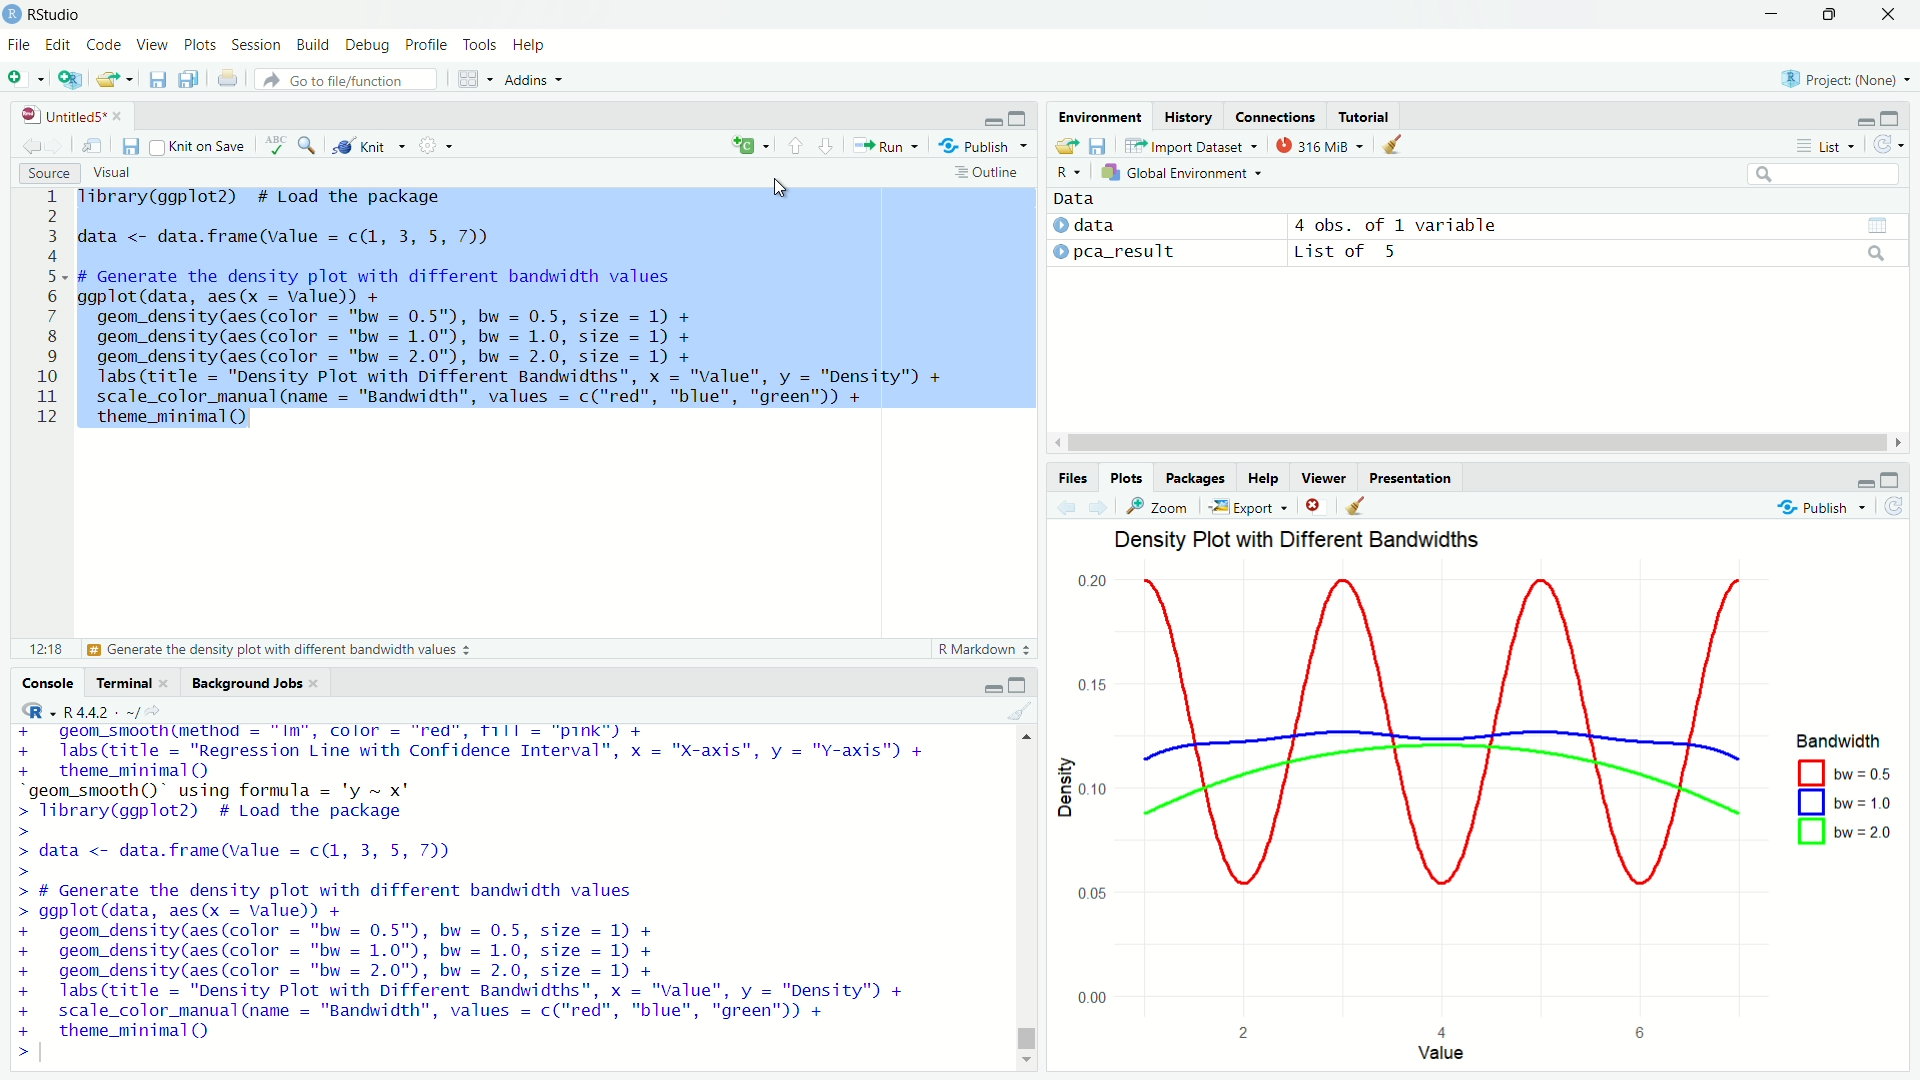 The width and height of the screenshot is (1920, 1080). I want to click on Print the current file, so click(229, 78).